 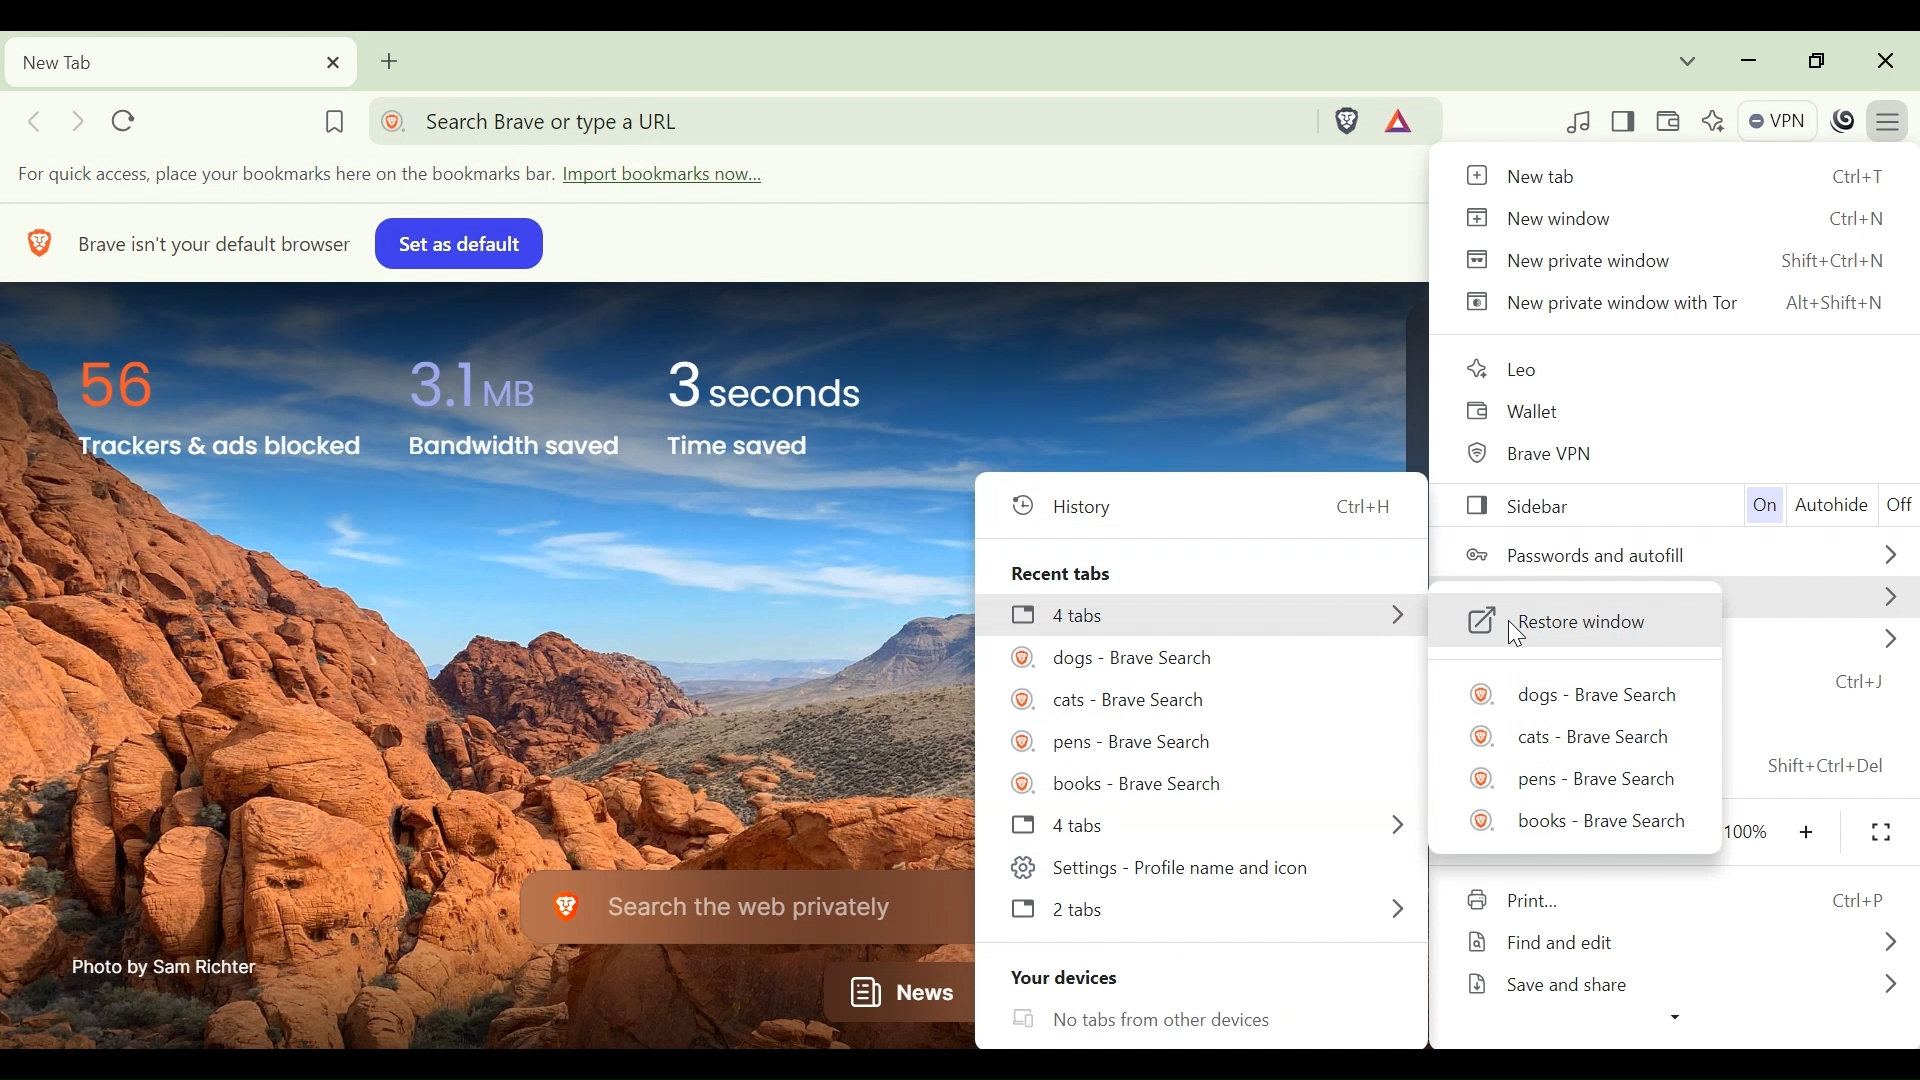 What do you see at coordinates (1536, 216) in the screenshot?
I see `New window` at bounding box center [1536, 216].